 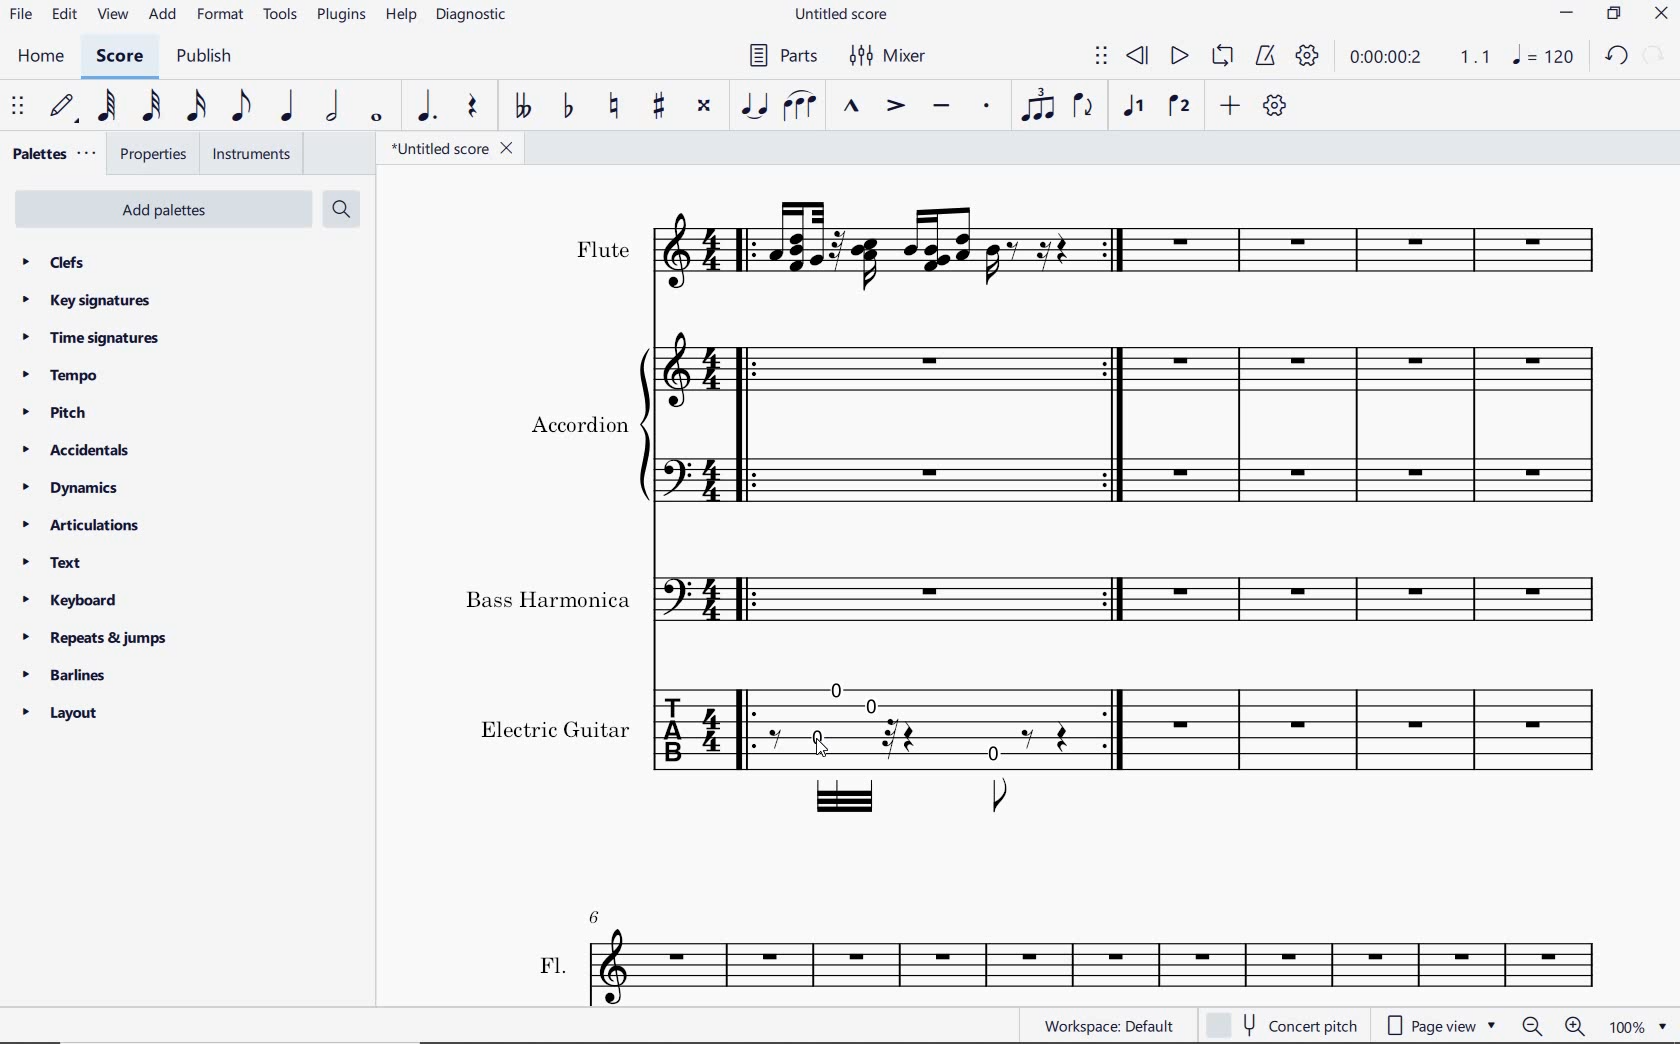 I want to click on close, so click(x=1662, y=15).